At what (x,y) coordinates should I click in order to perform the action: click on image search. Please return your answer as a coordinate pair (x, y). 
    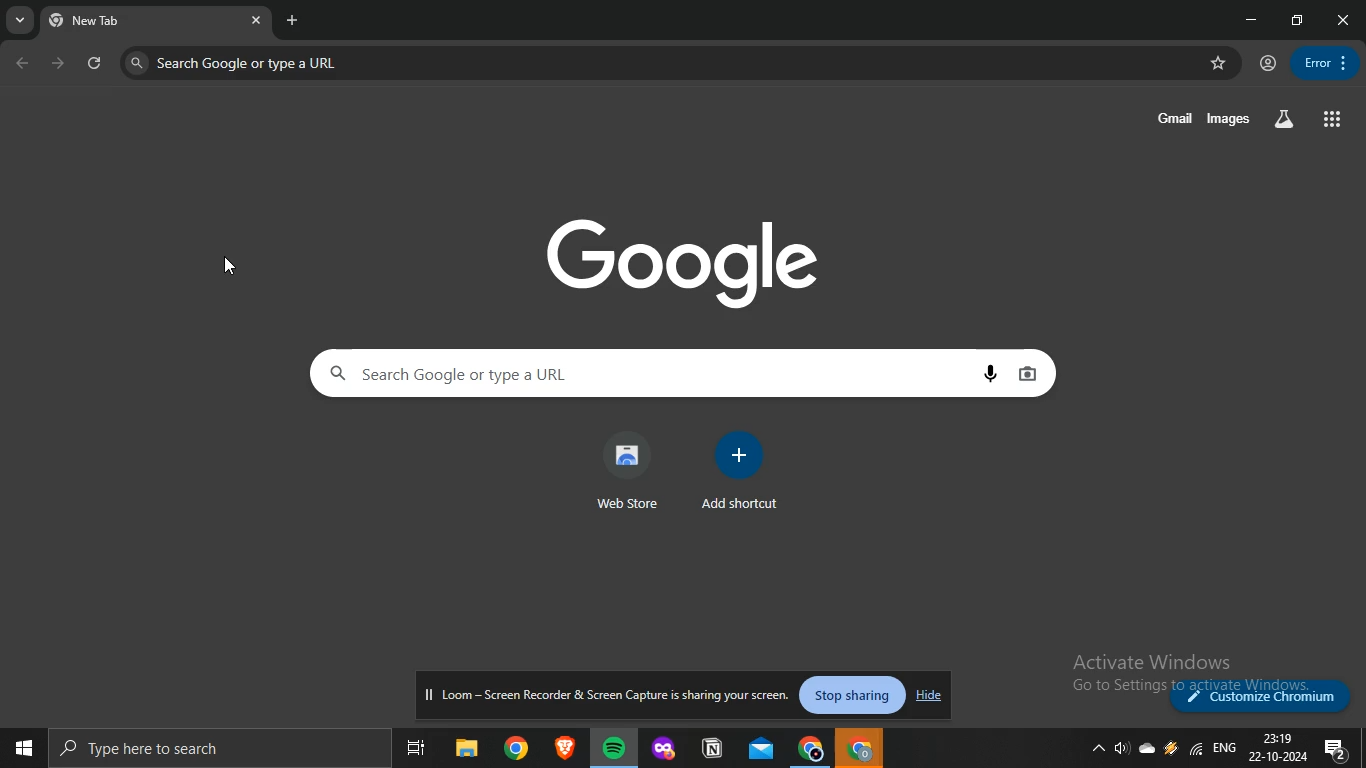
    Looking at the image, I should click on (1032, 373).